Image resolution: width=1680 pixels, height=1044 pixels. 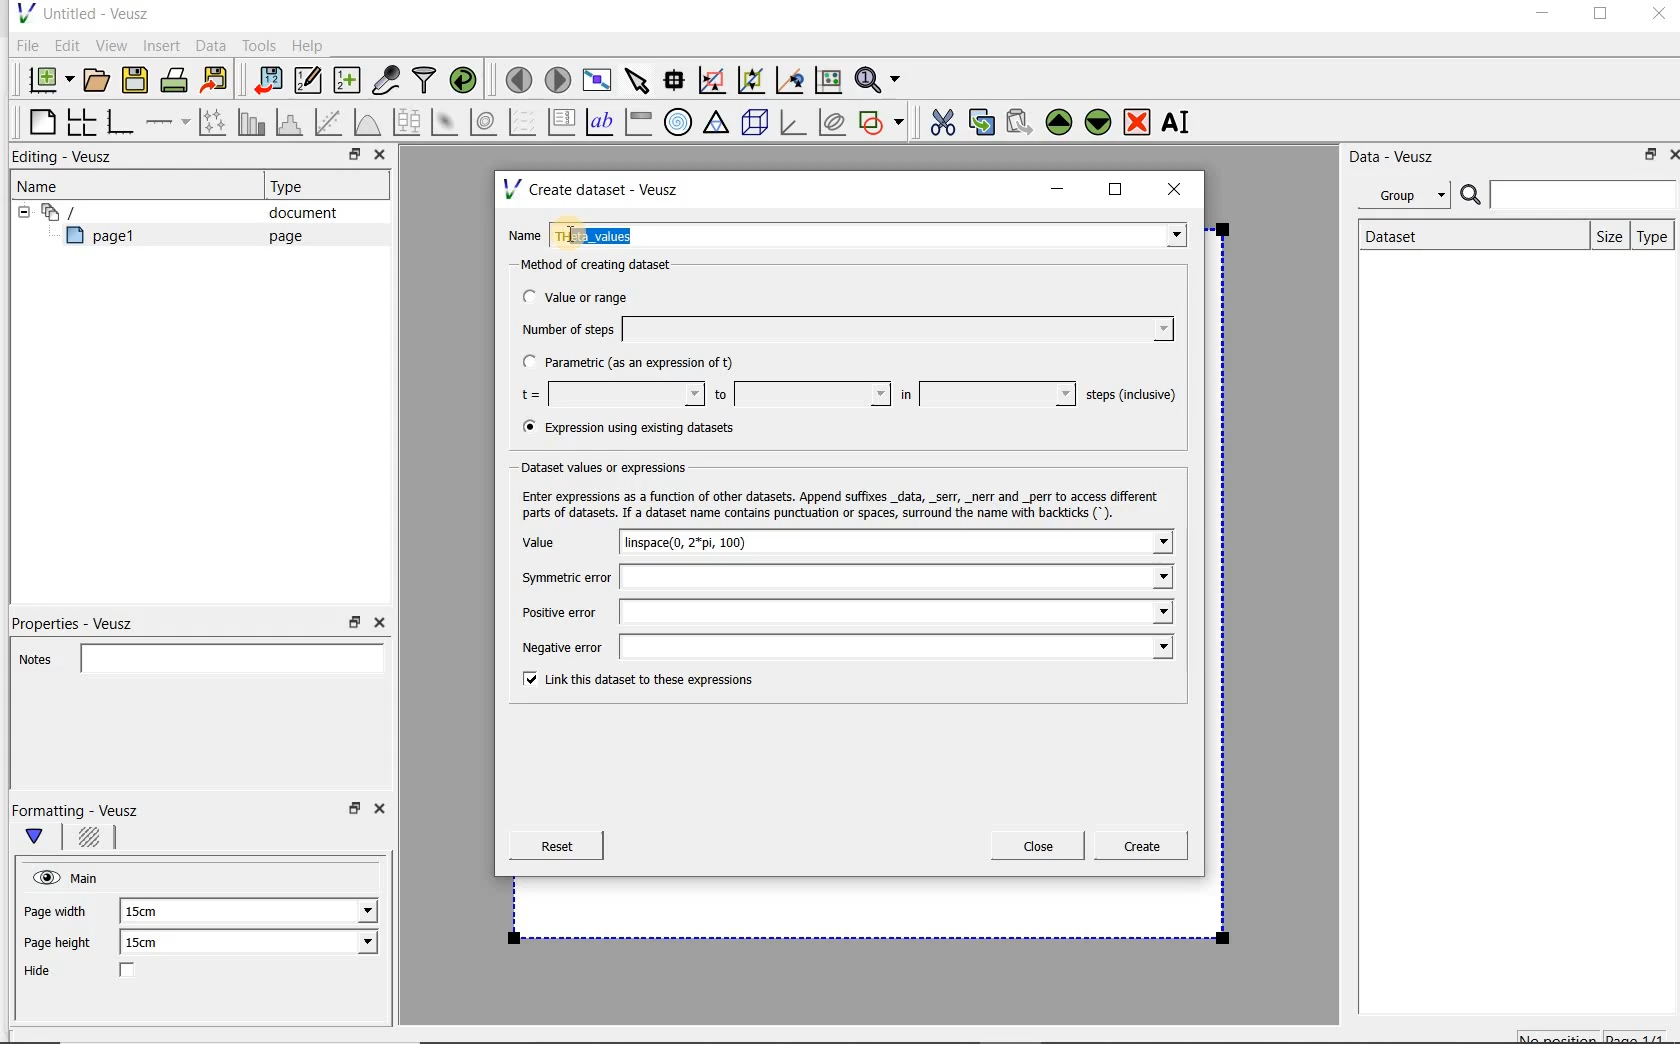 What do you see at coordinates (467, 81) in the screenshot?
I see `reload linked datasets` at bounding box center [467, 81].